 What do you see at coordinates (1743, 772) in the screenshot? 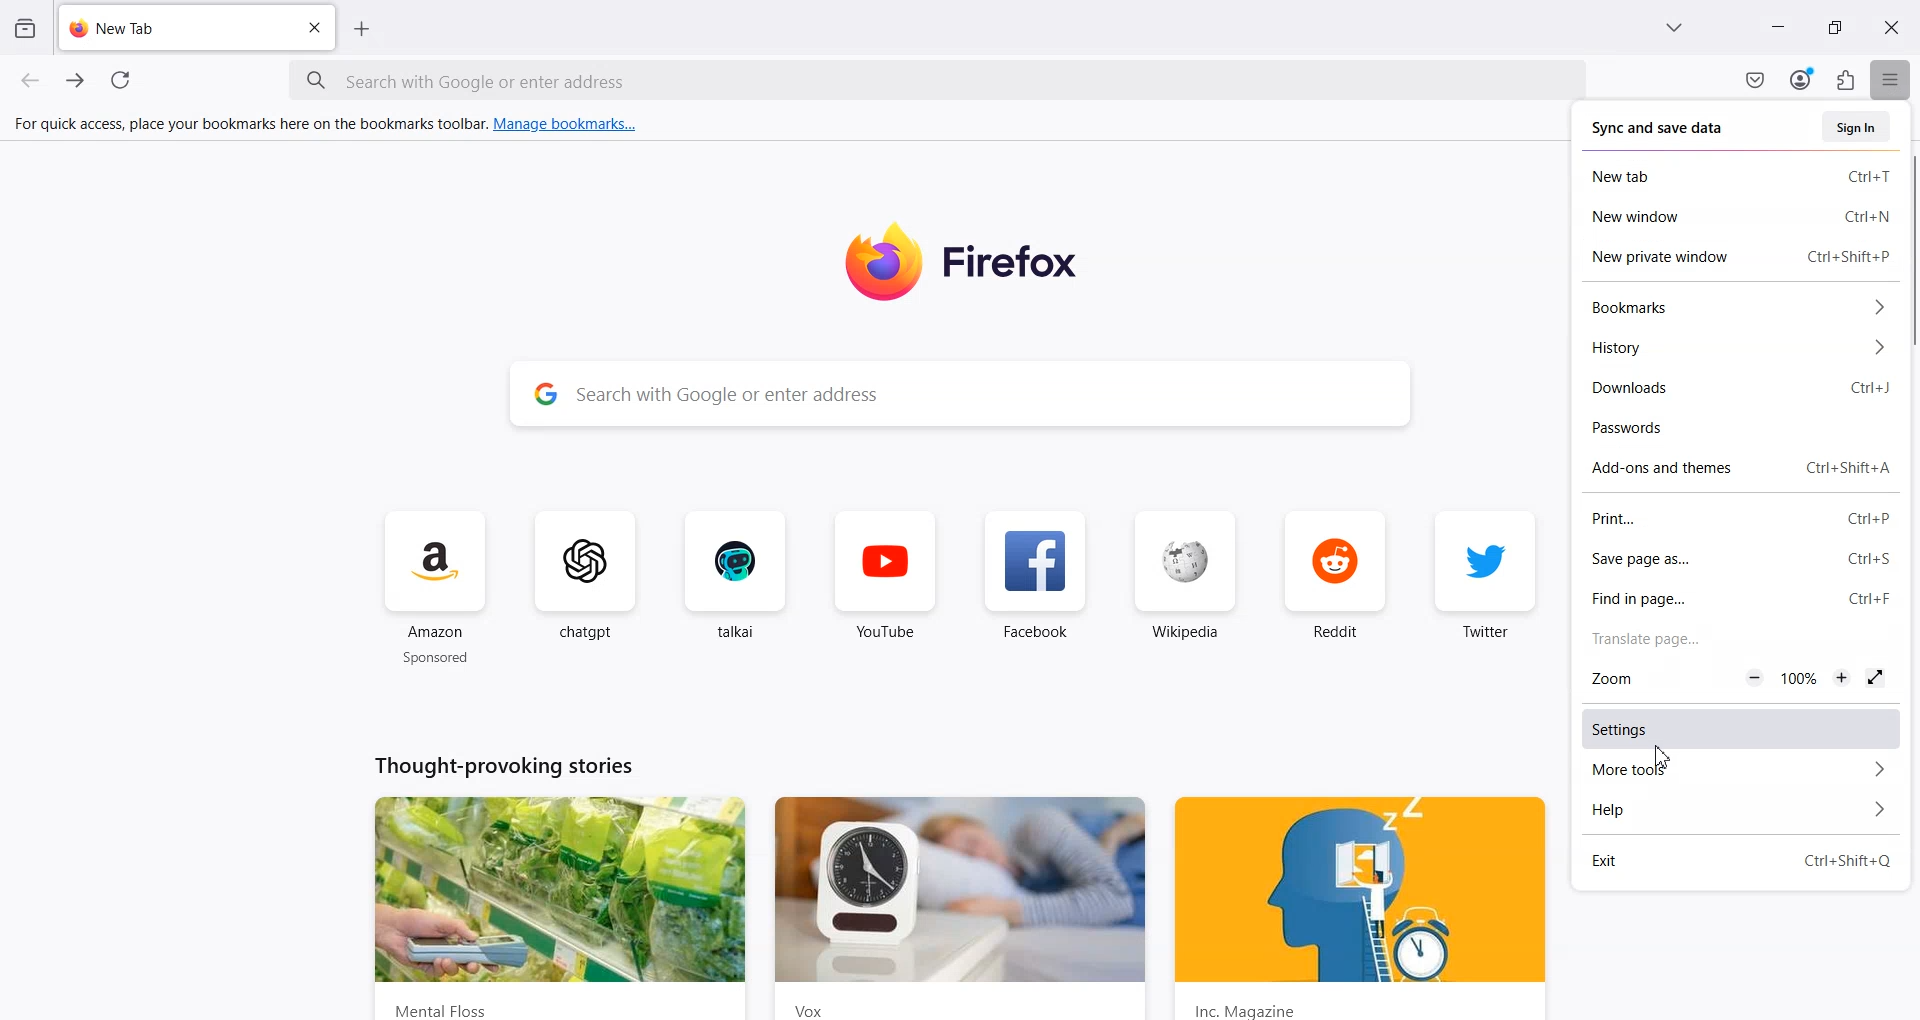
I see `More toolé® >` at bounding box center [1743, 772].